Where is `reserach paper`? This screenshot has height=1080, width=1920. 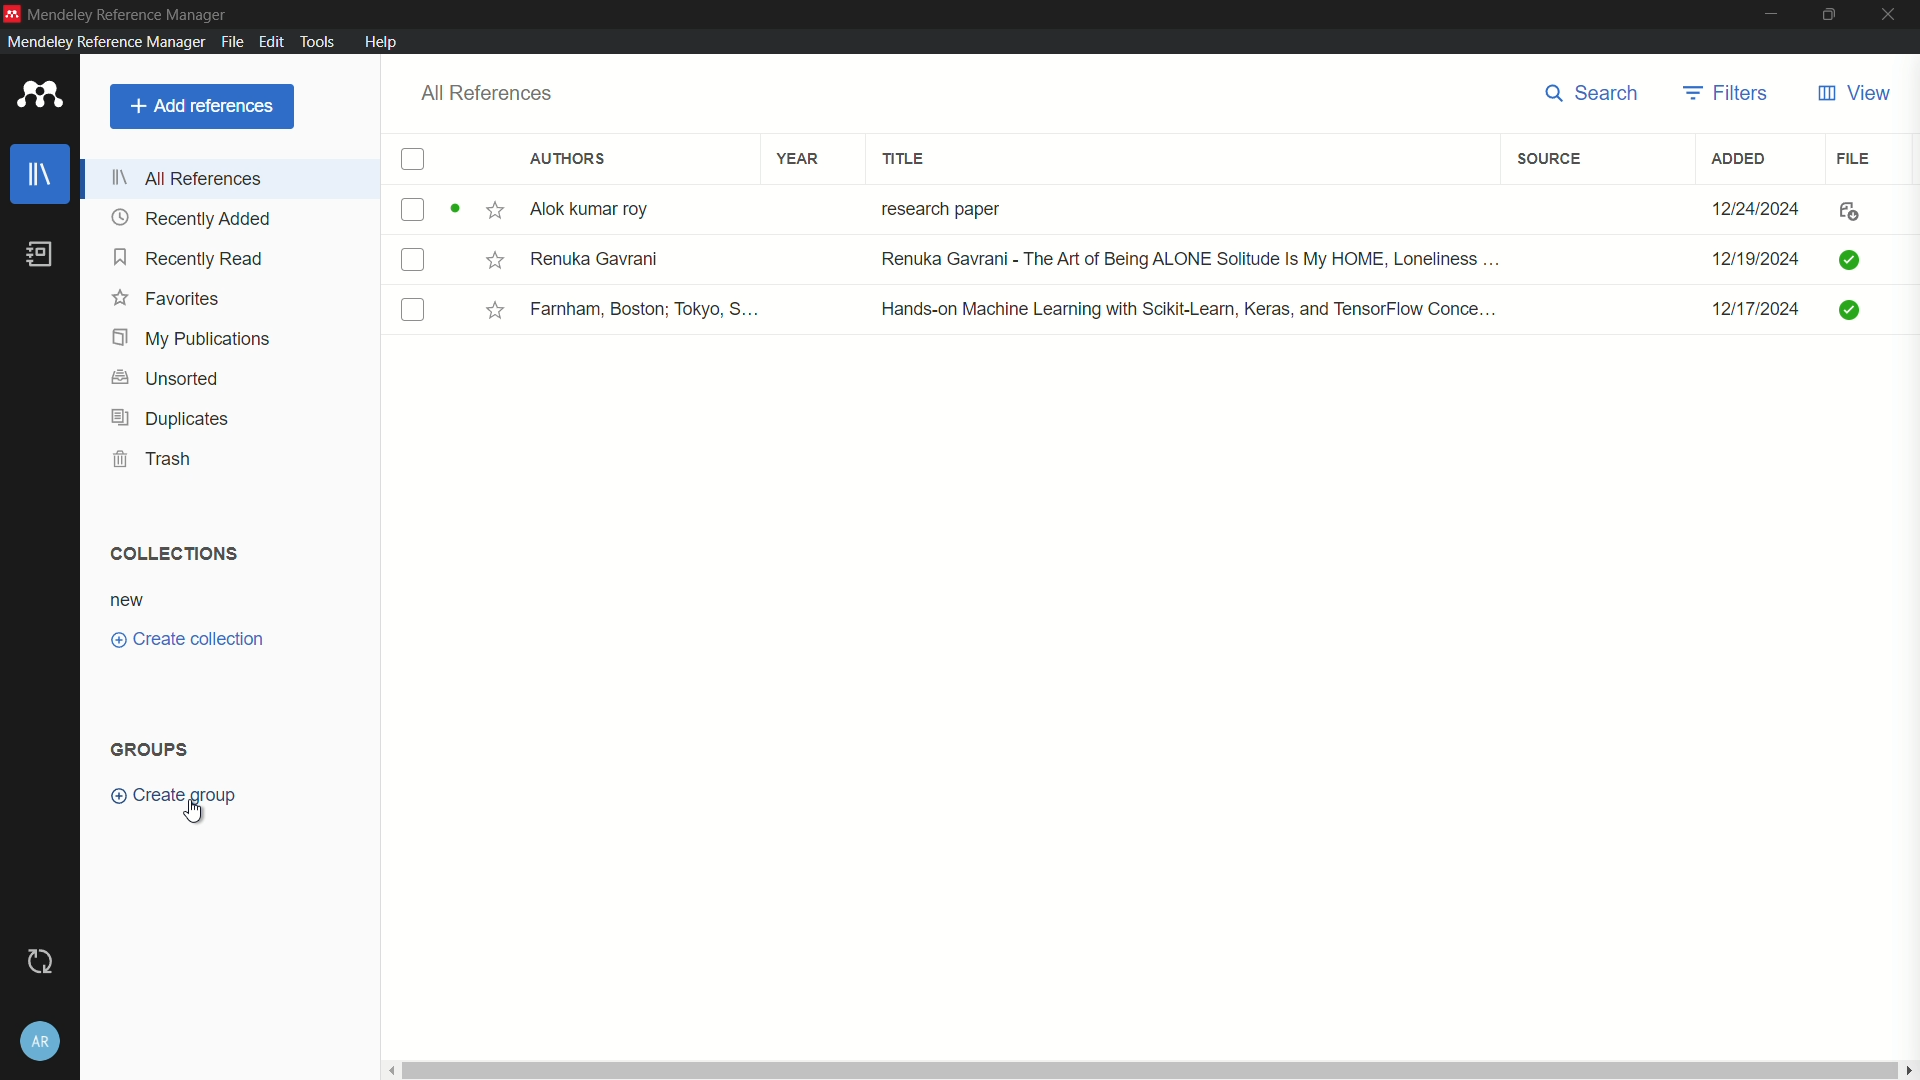 reserach paper is located at coordinates (936, 205).